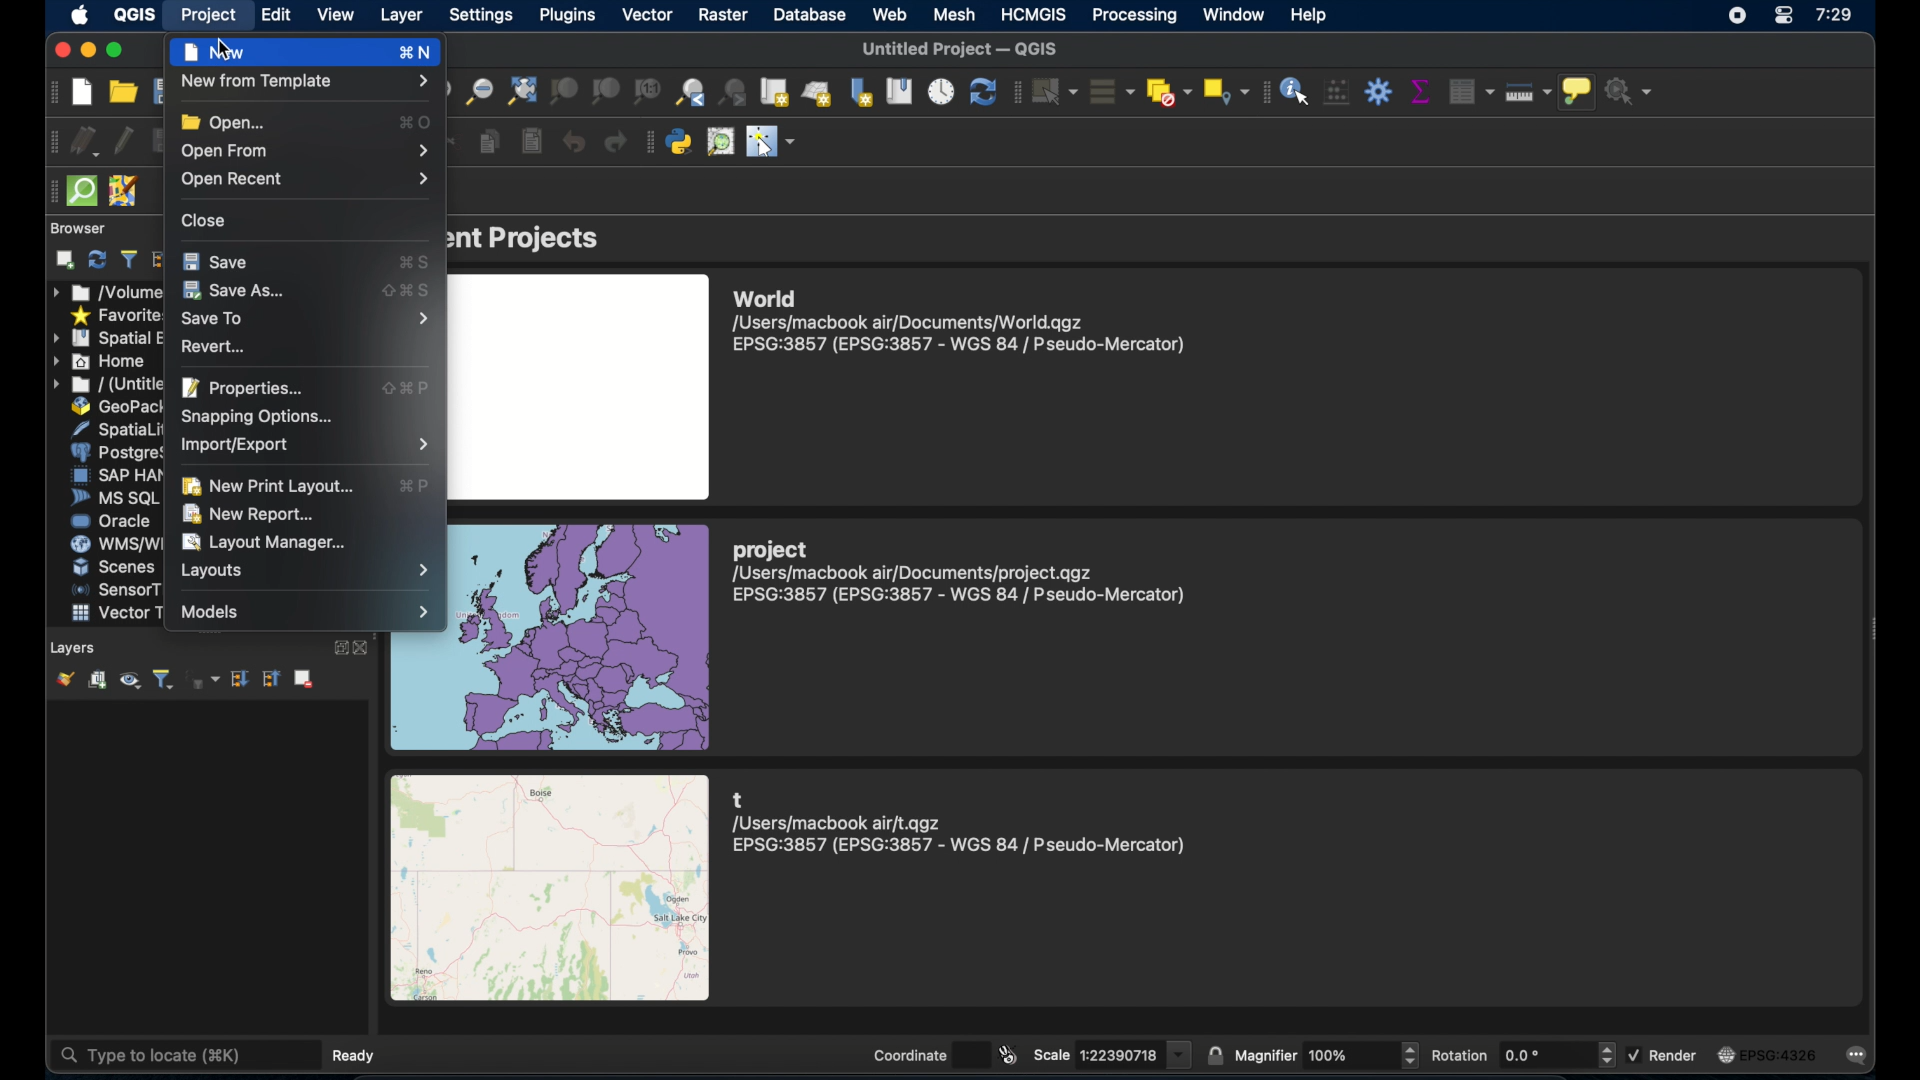 This screenshot has height=1080, width=1920. Describe the element at coordinates (82, 337) in the screenshot. I see `icon` at that location.